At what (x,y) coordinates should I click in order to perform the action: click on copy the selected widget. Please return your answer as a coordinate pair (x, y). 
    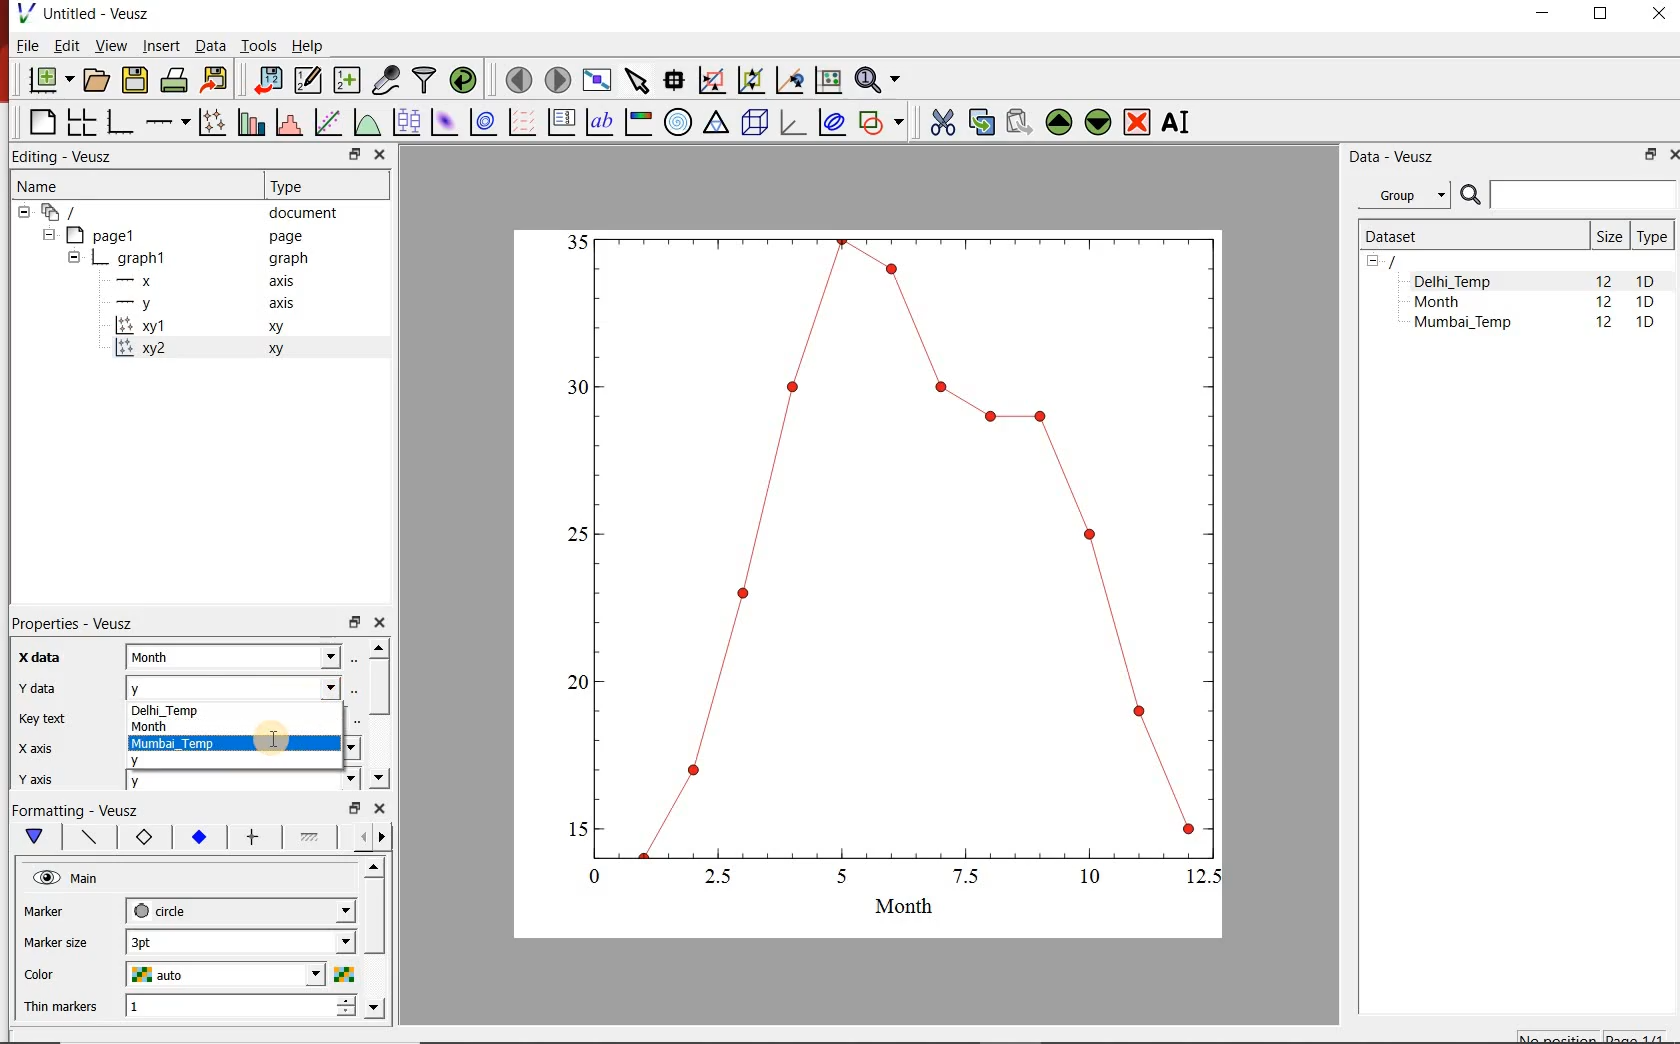
    Looking at the image, I should click on (979, 122).